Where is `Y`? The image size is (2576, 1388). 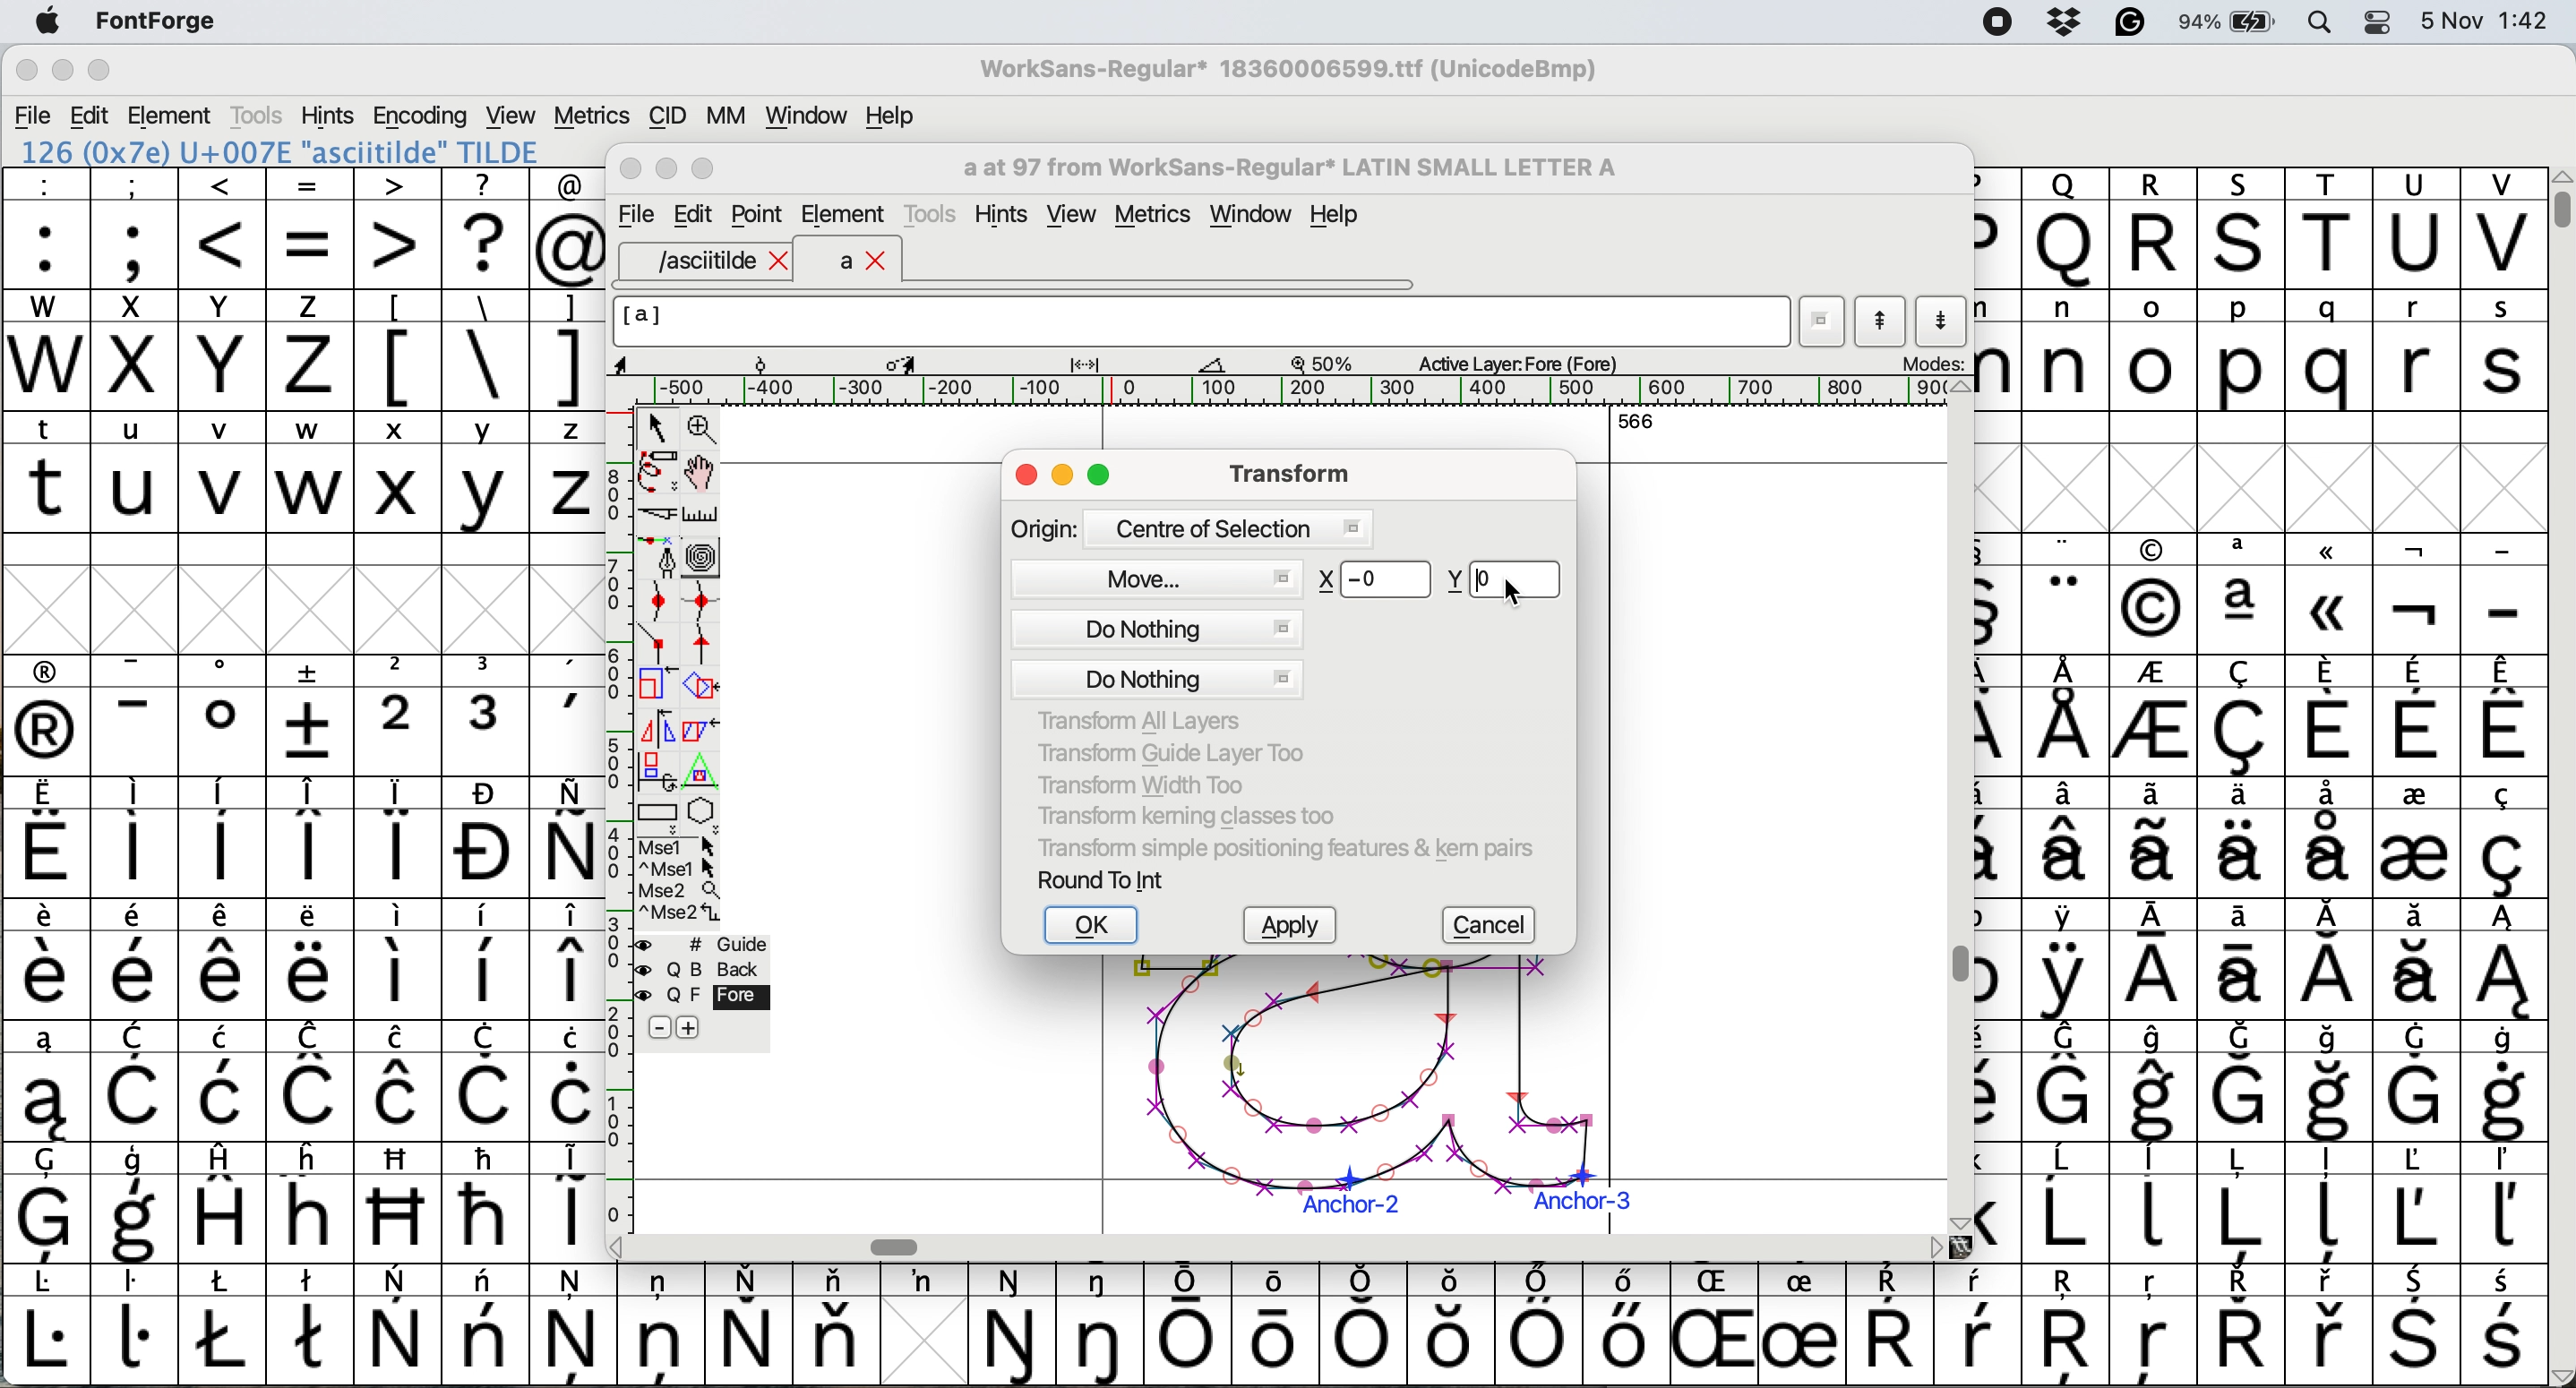
Y is located at coordinates (225, 350).